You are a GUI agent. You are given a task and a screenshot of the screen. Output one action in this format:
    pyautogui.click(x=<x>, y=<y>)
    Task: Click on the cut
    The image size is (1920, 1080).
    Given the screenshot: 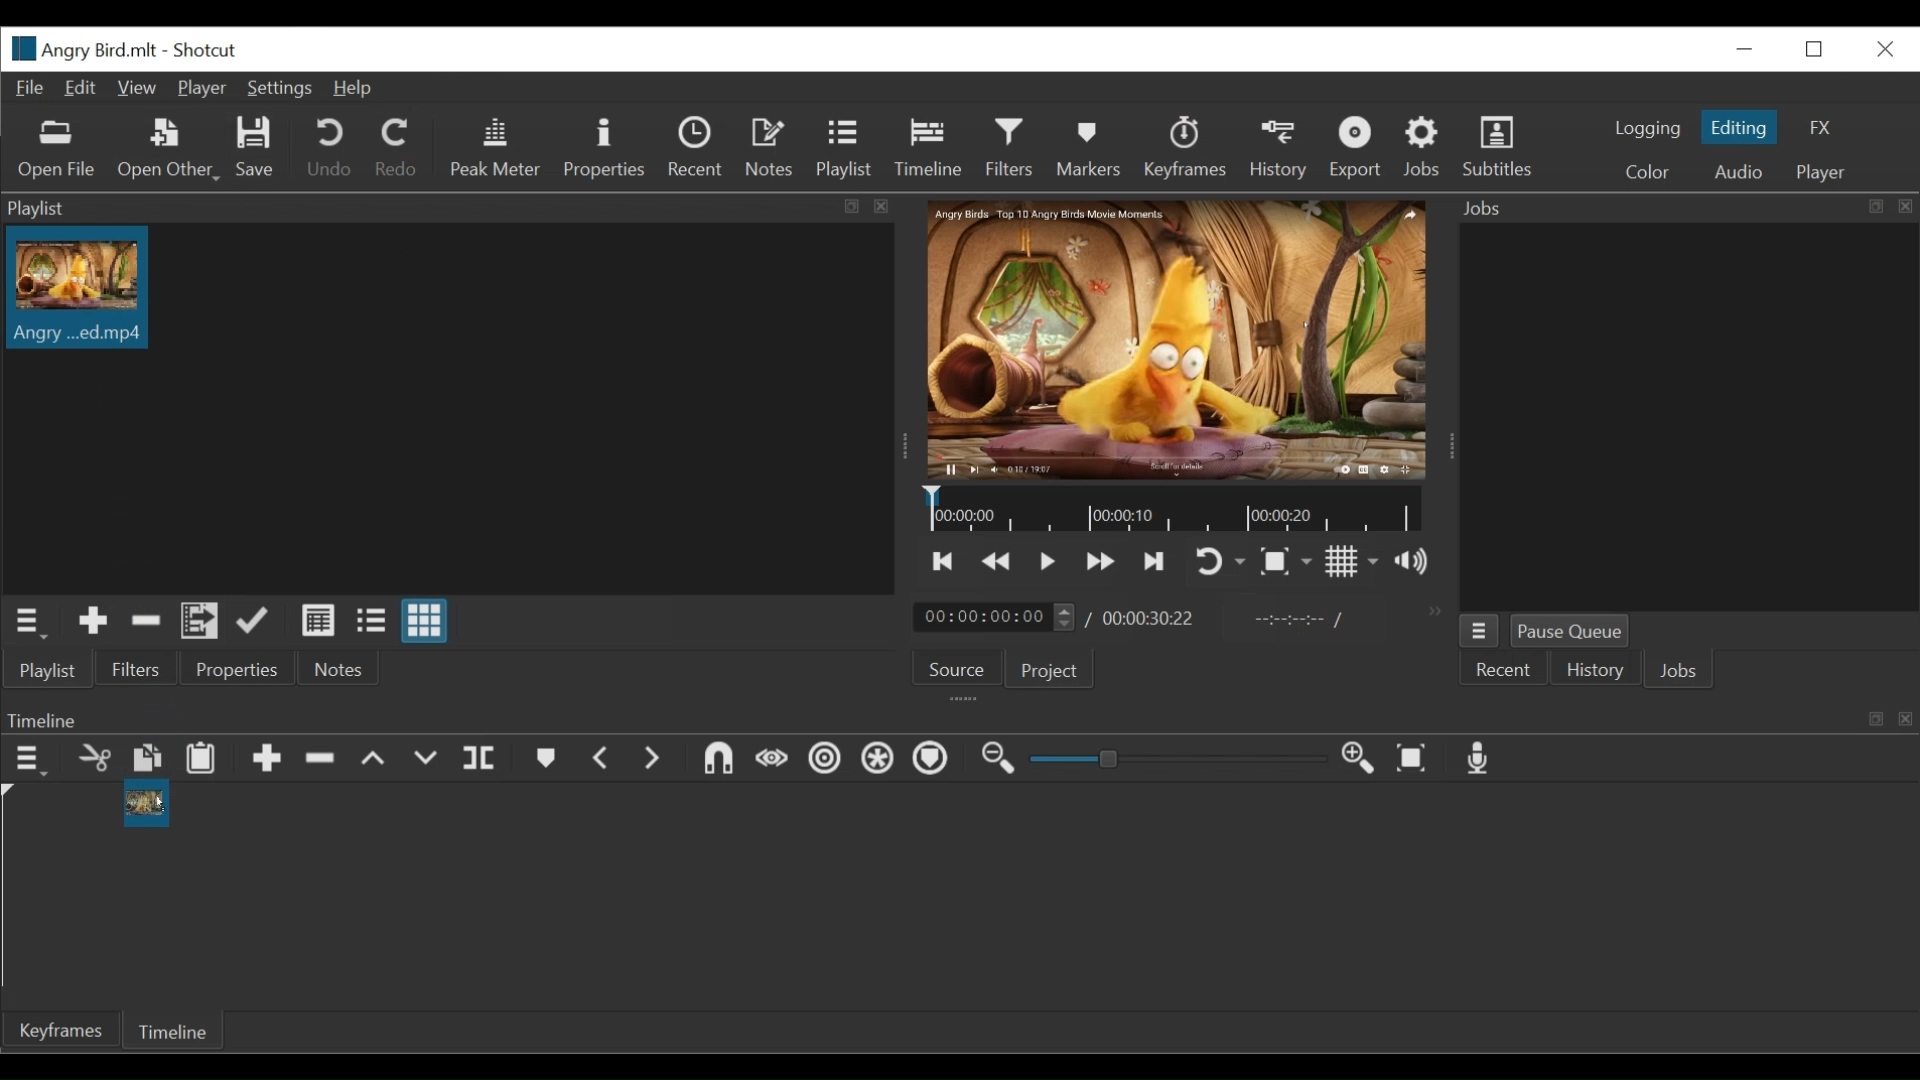 What is the action you would take?
    pyautogui.click(x=92, y=758)
    